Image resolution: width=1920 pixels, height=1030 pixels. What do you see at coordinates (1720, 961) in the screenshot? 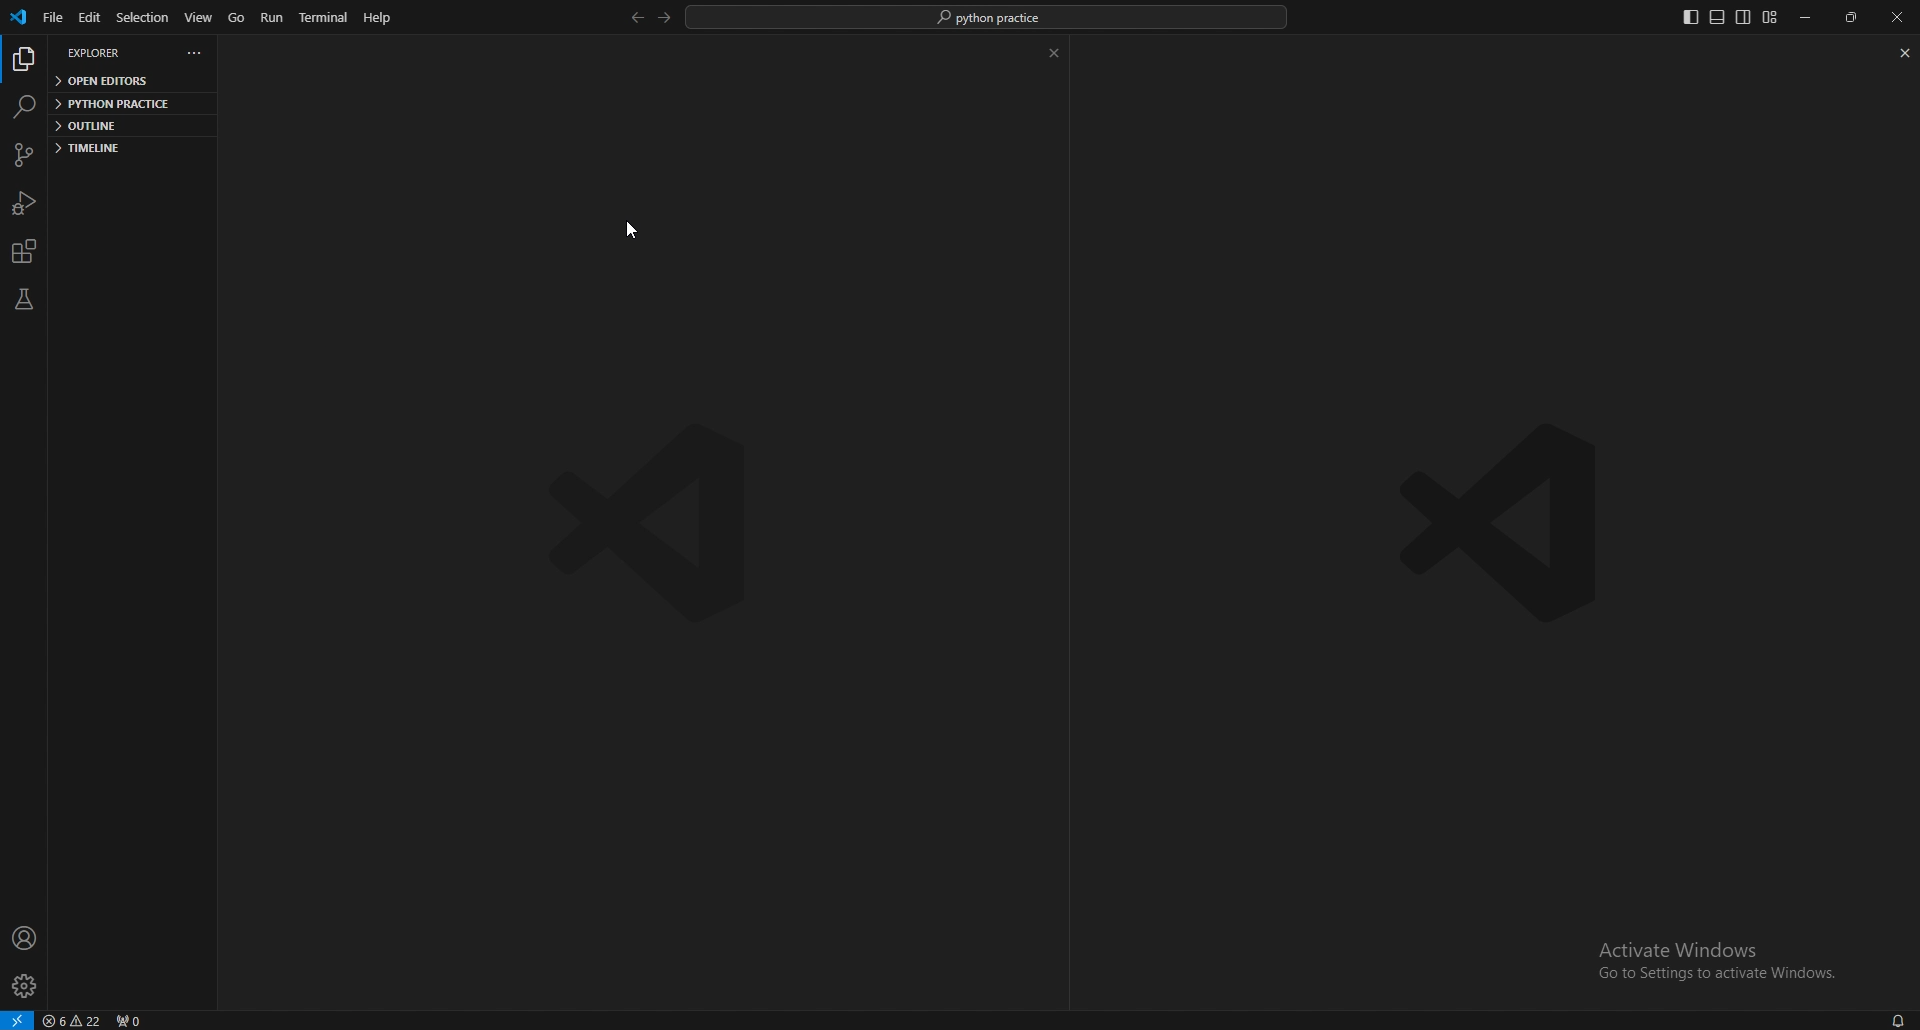
I see `Activate Windows
Go to Settings to activate Windows.` at bounding box center [1720, 961].